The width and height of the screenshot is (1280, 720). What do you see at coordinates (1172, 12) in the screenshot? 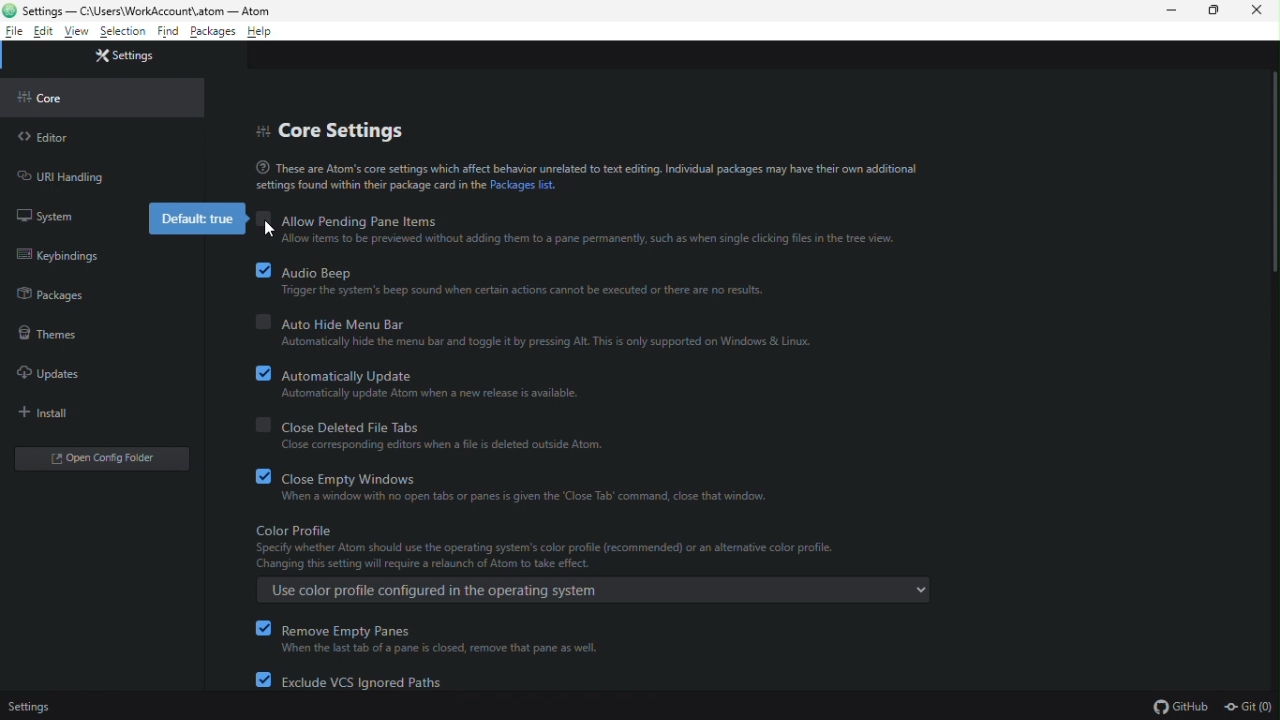
I see `minimize` at bounding box center [1172, 12].